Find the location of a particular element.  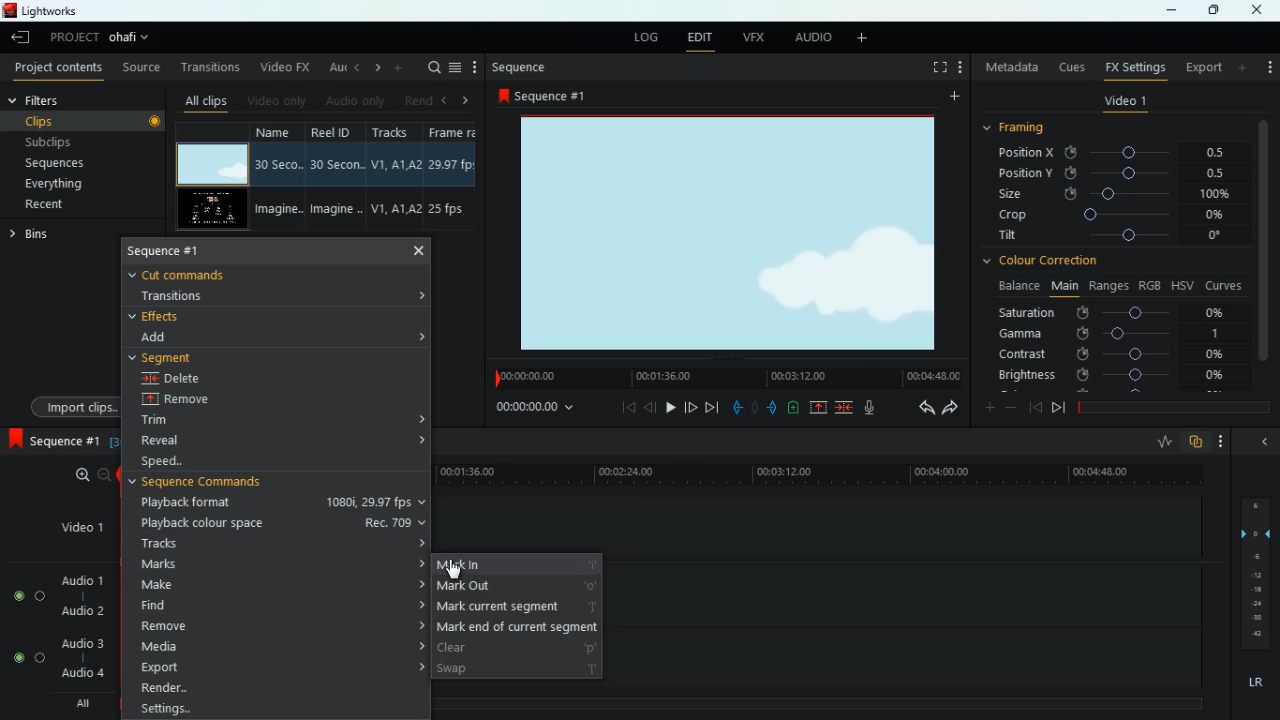

curves is located at coordinates (1224, 285).